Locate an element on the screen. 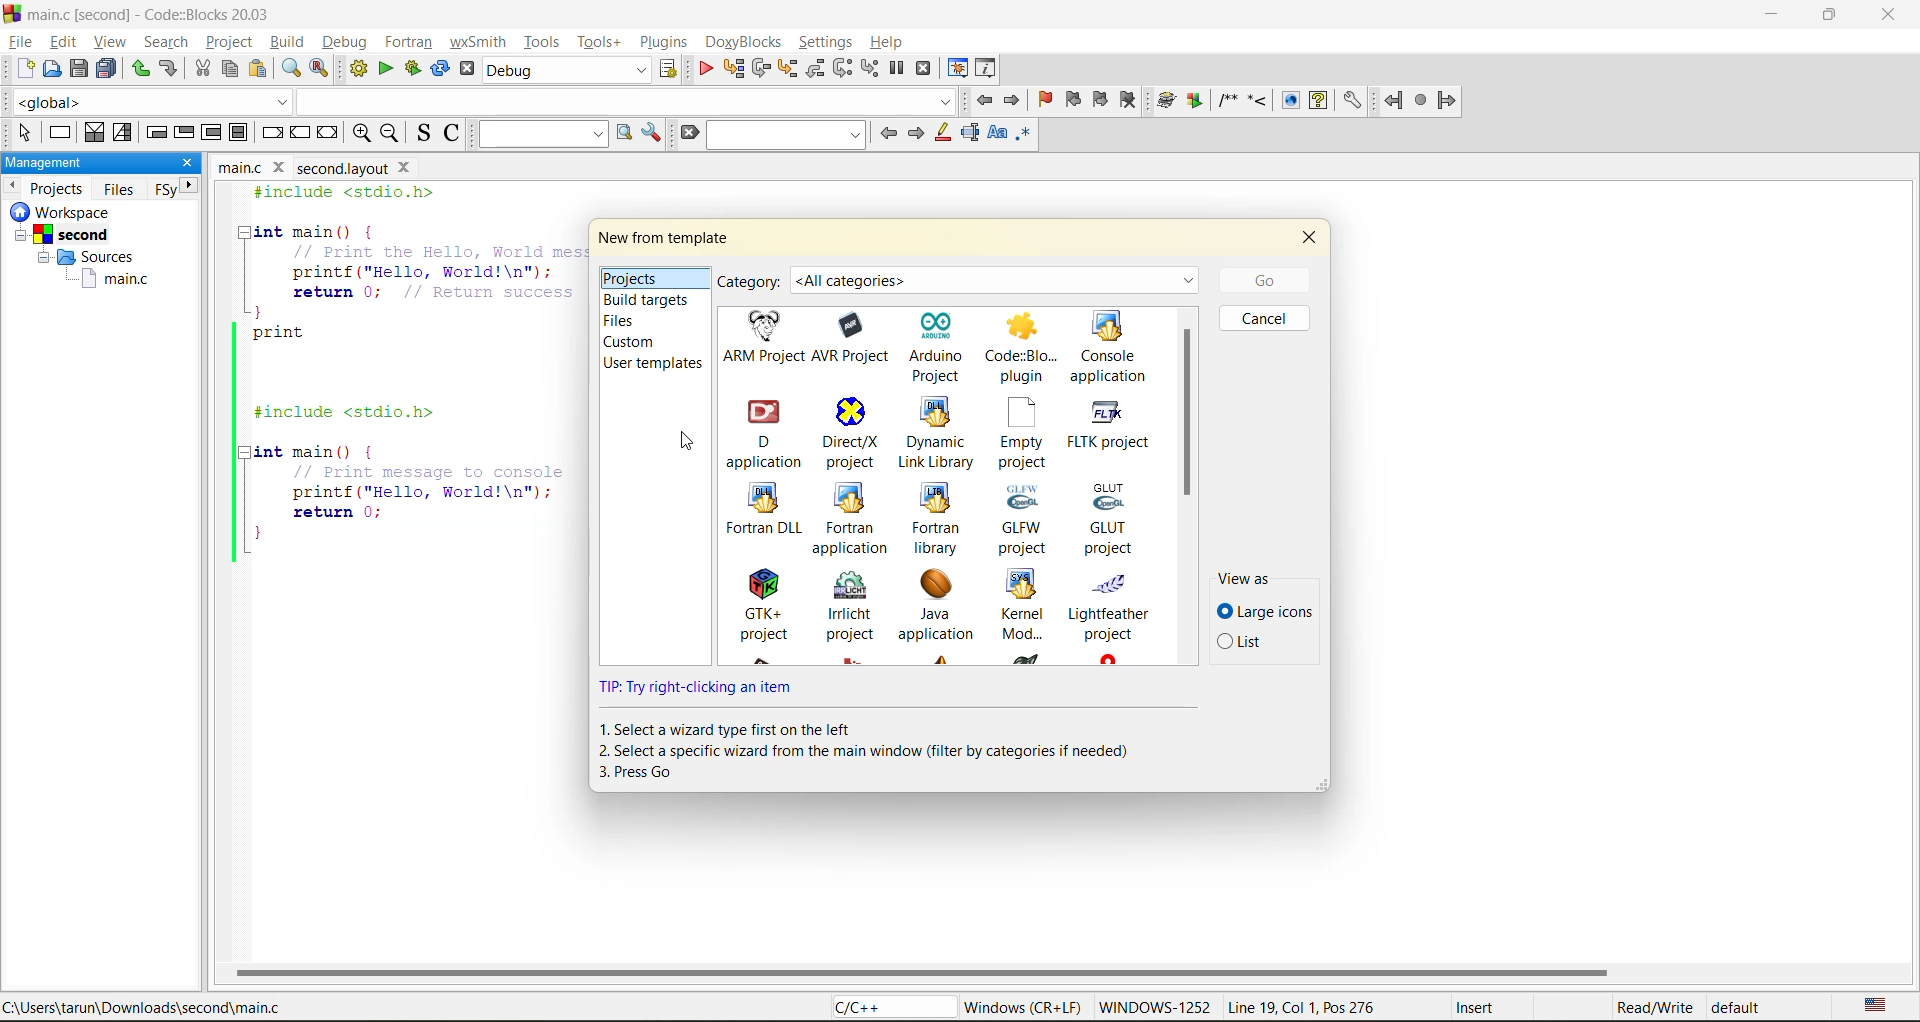  search is located at coordinates (160, 41).